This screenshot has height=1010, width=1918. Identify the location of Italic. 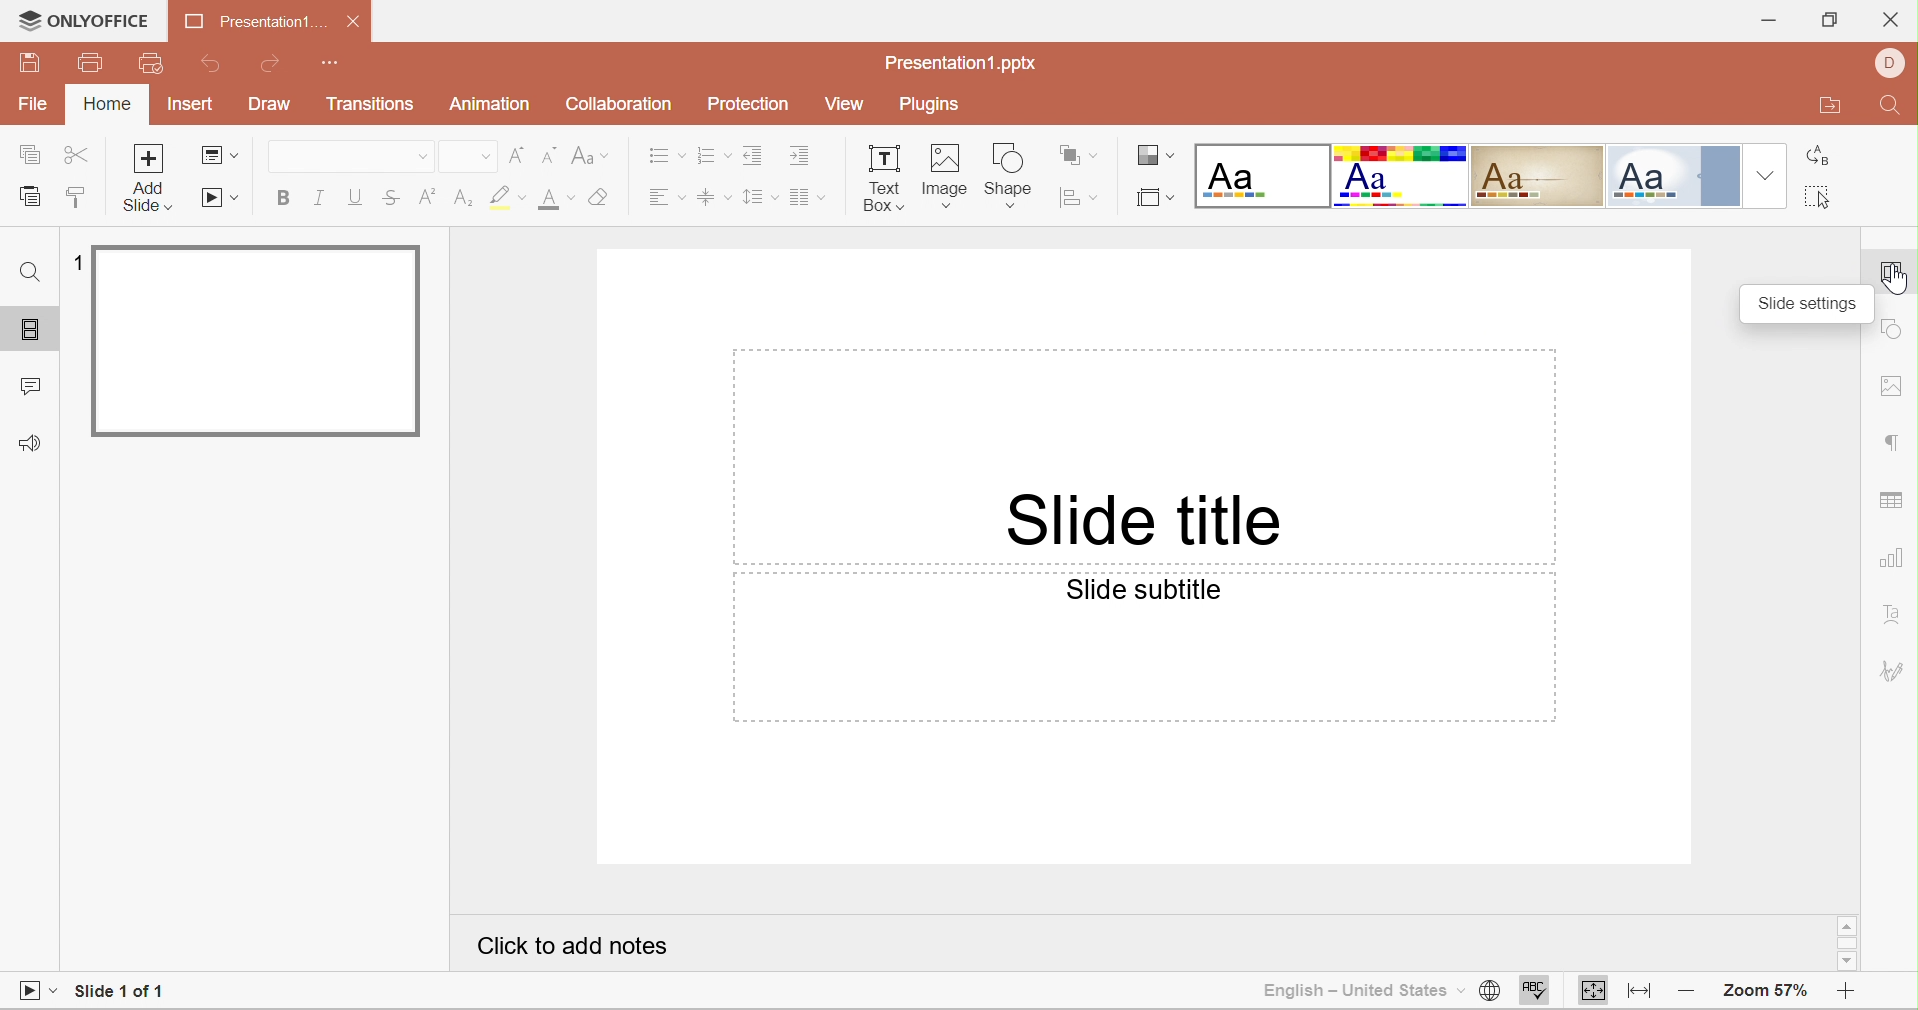
(321, 196).